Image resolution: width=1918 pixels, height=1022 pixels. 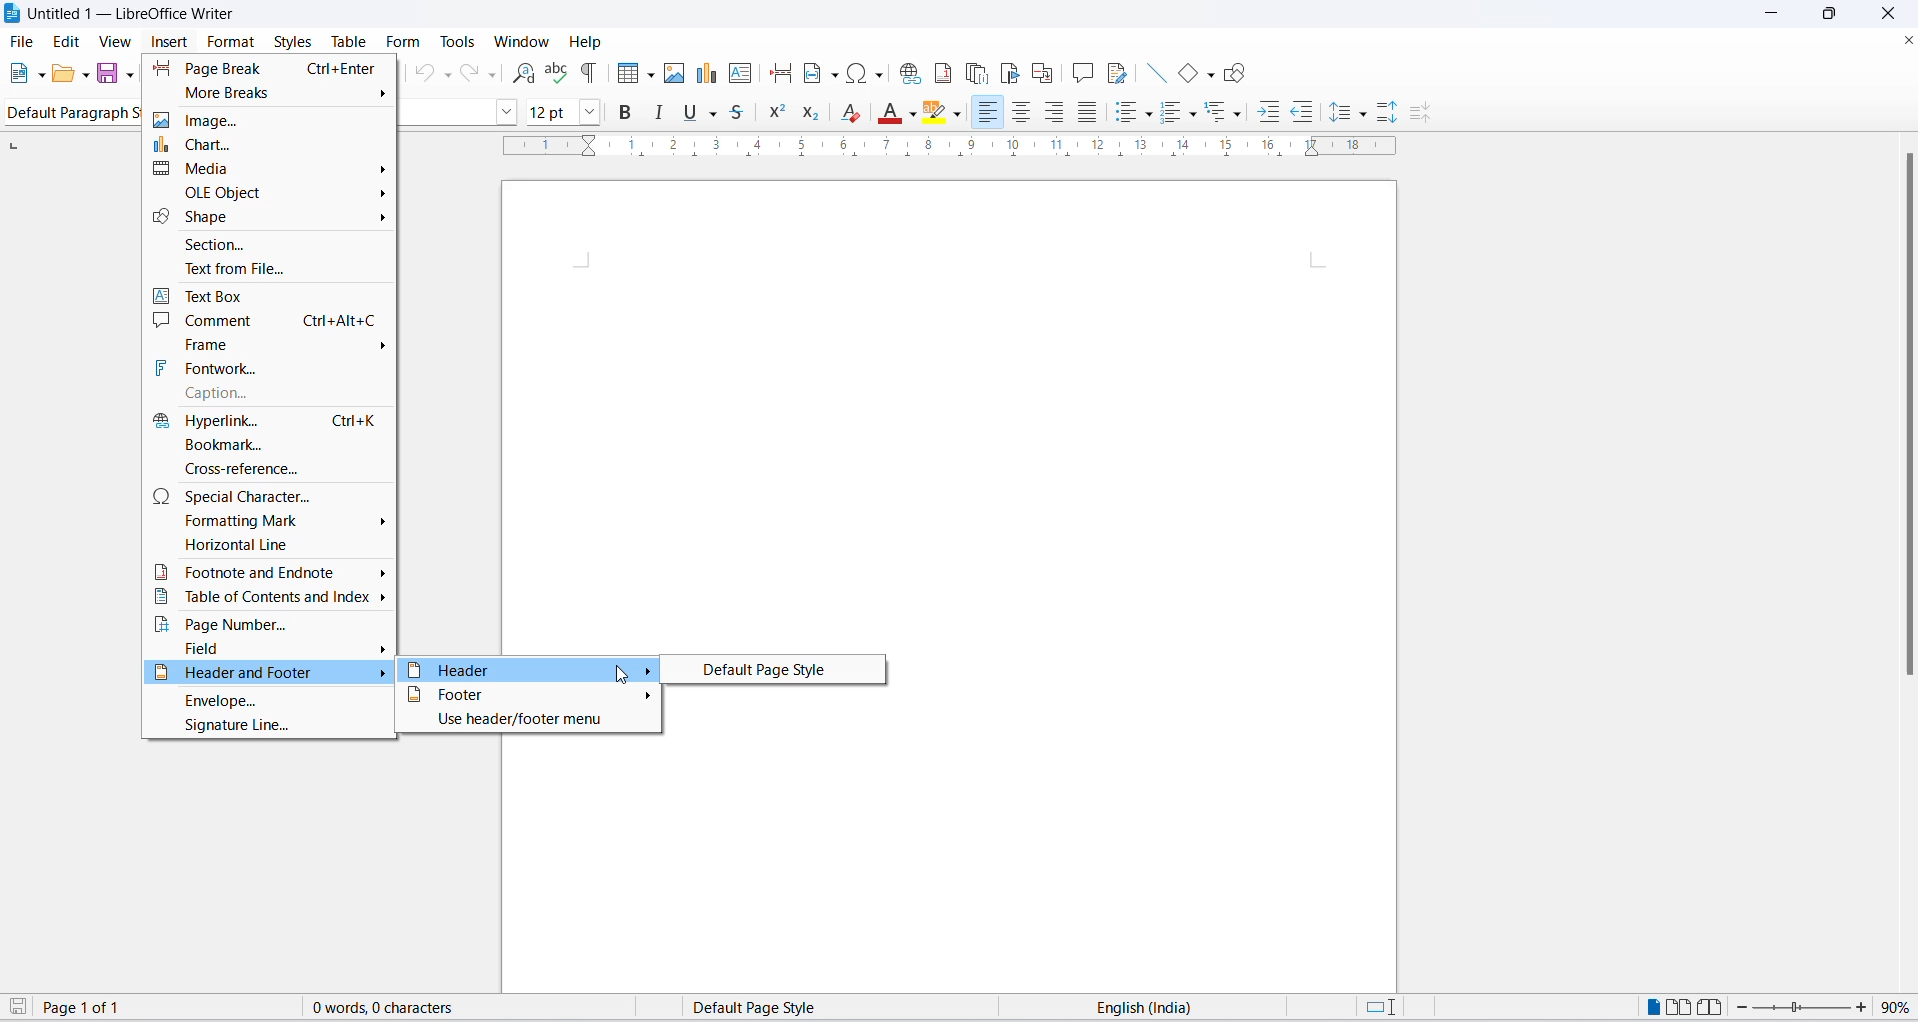 I want to click on zoom slider, so click(x=1798, y=1010).